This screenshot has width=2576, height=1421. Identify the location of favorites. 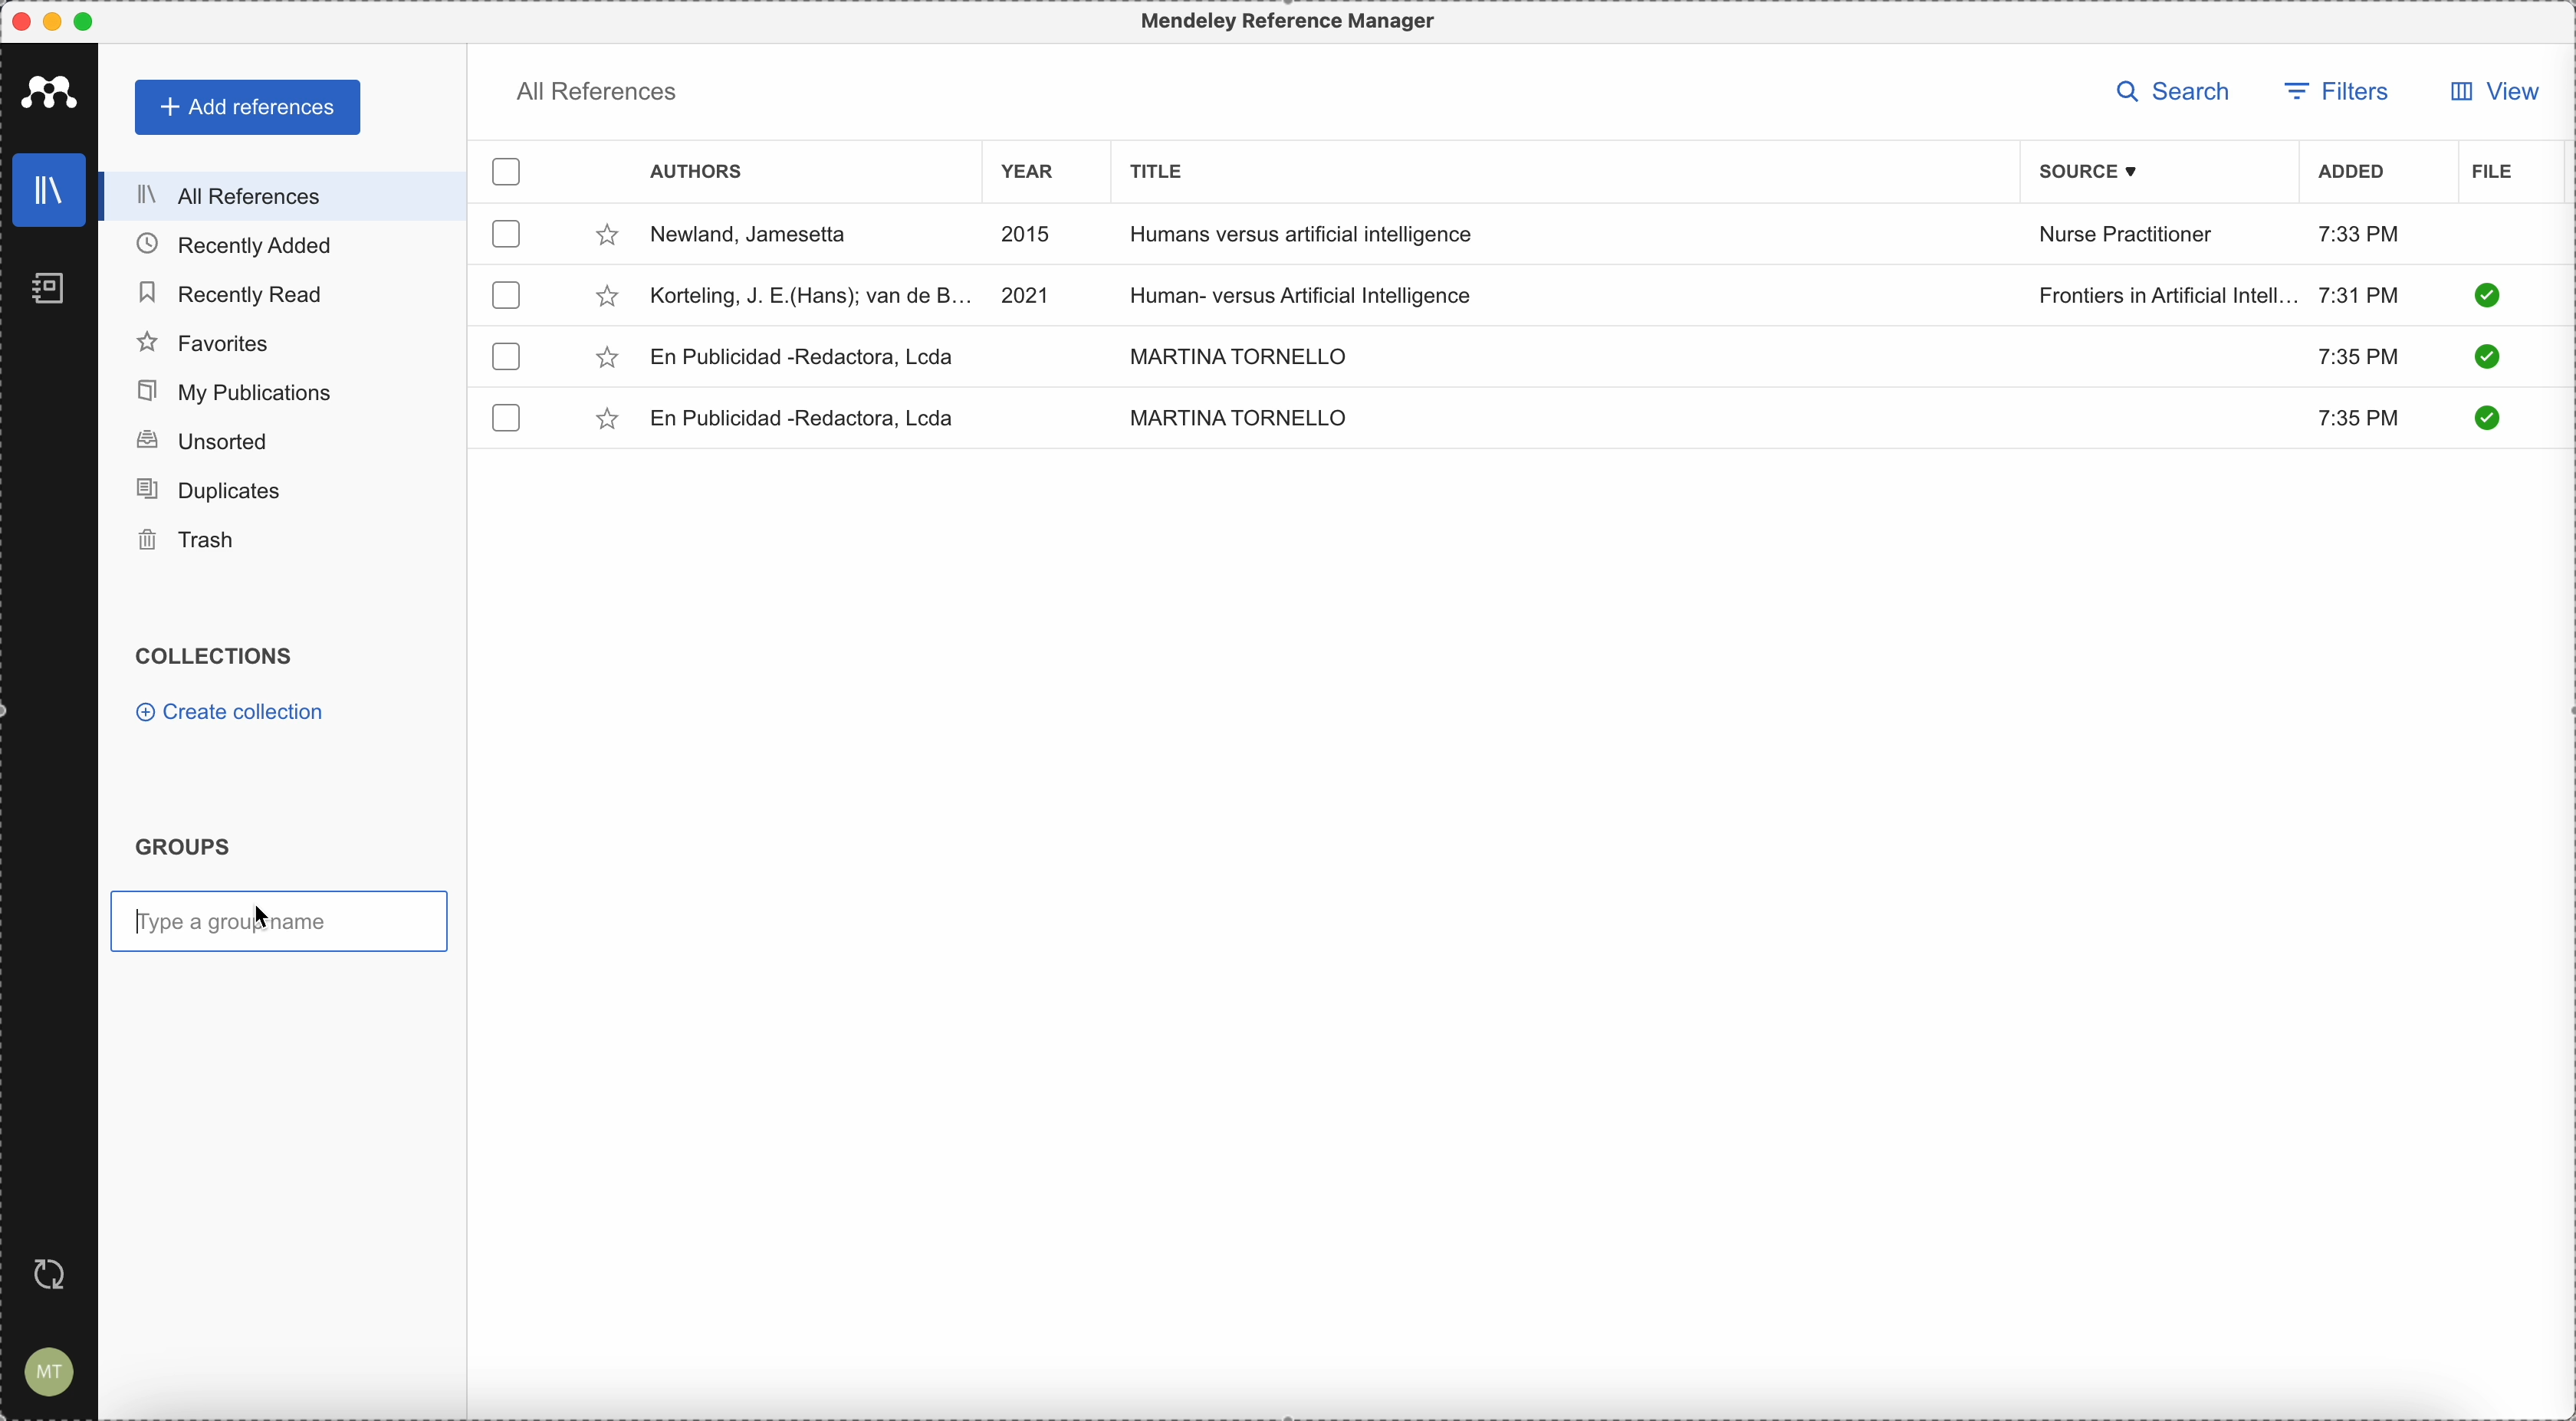
(205, 343).